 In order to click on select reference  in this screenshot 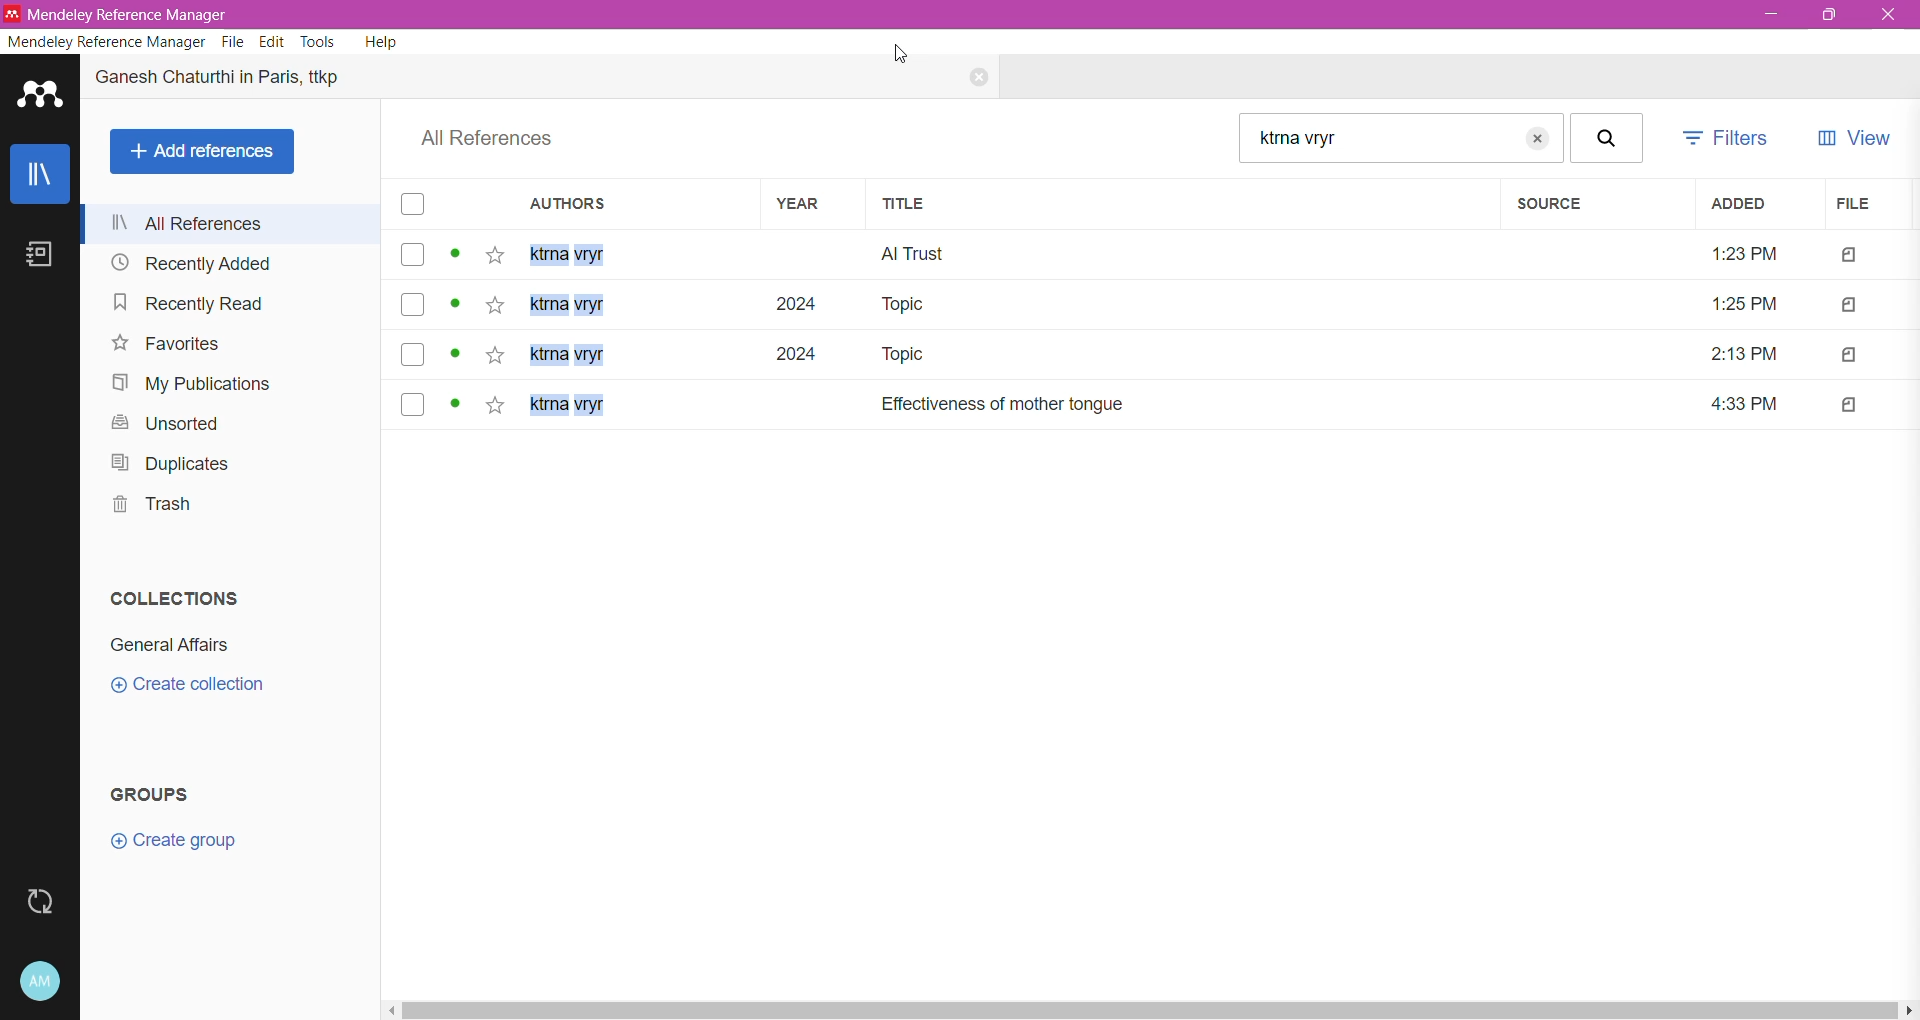, I will do `click(412, 353)`.